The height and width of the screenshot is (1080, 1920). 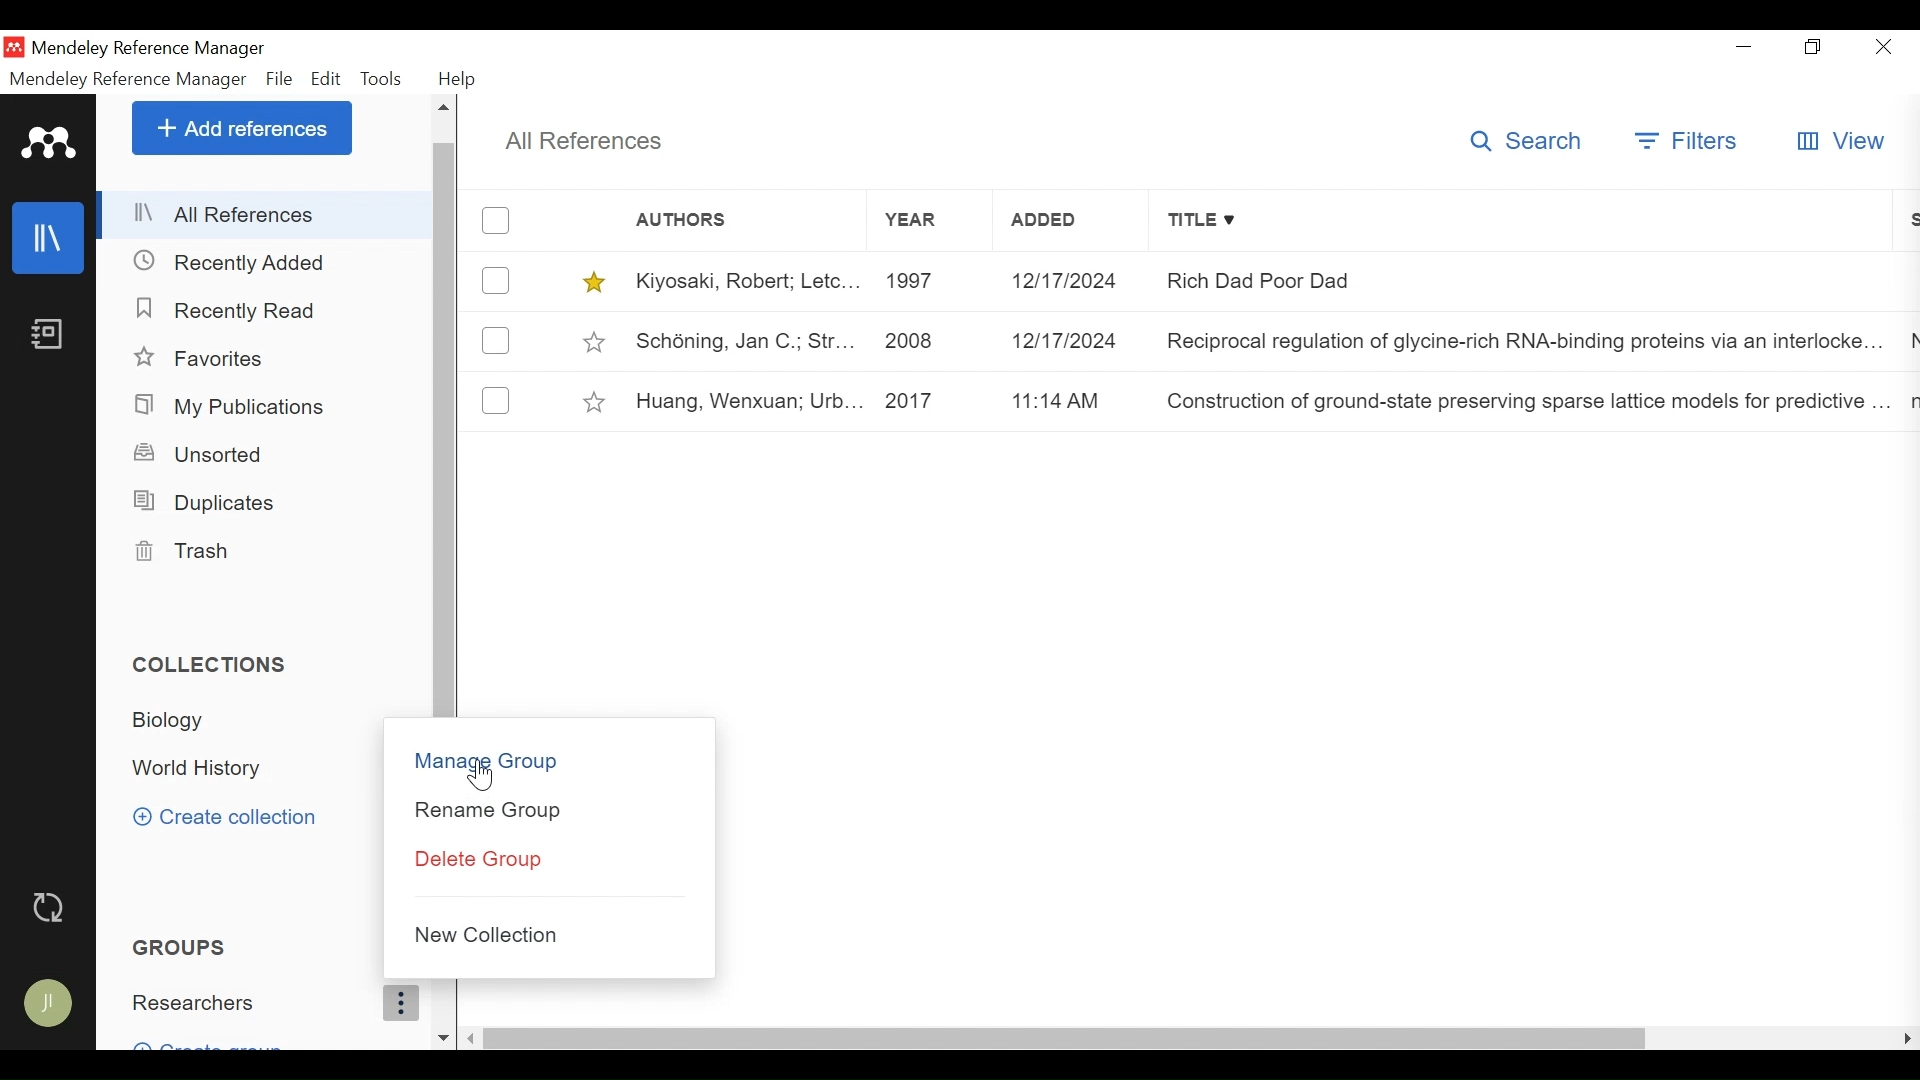 What do you see at coordinates (225, 815) in the screenshot?
I see `Create Collection` at bounding box center [225, 815].